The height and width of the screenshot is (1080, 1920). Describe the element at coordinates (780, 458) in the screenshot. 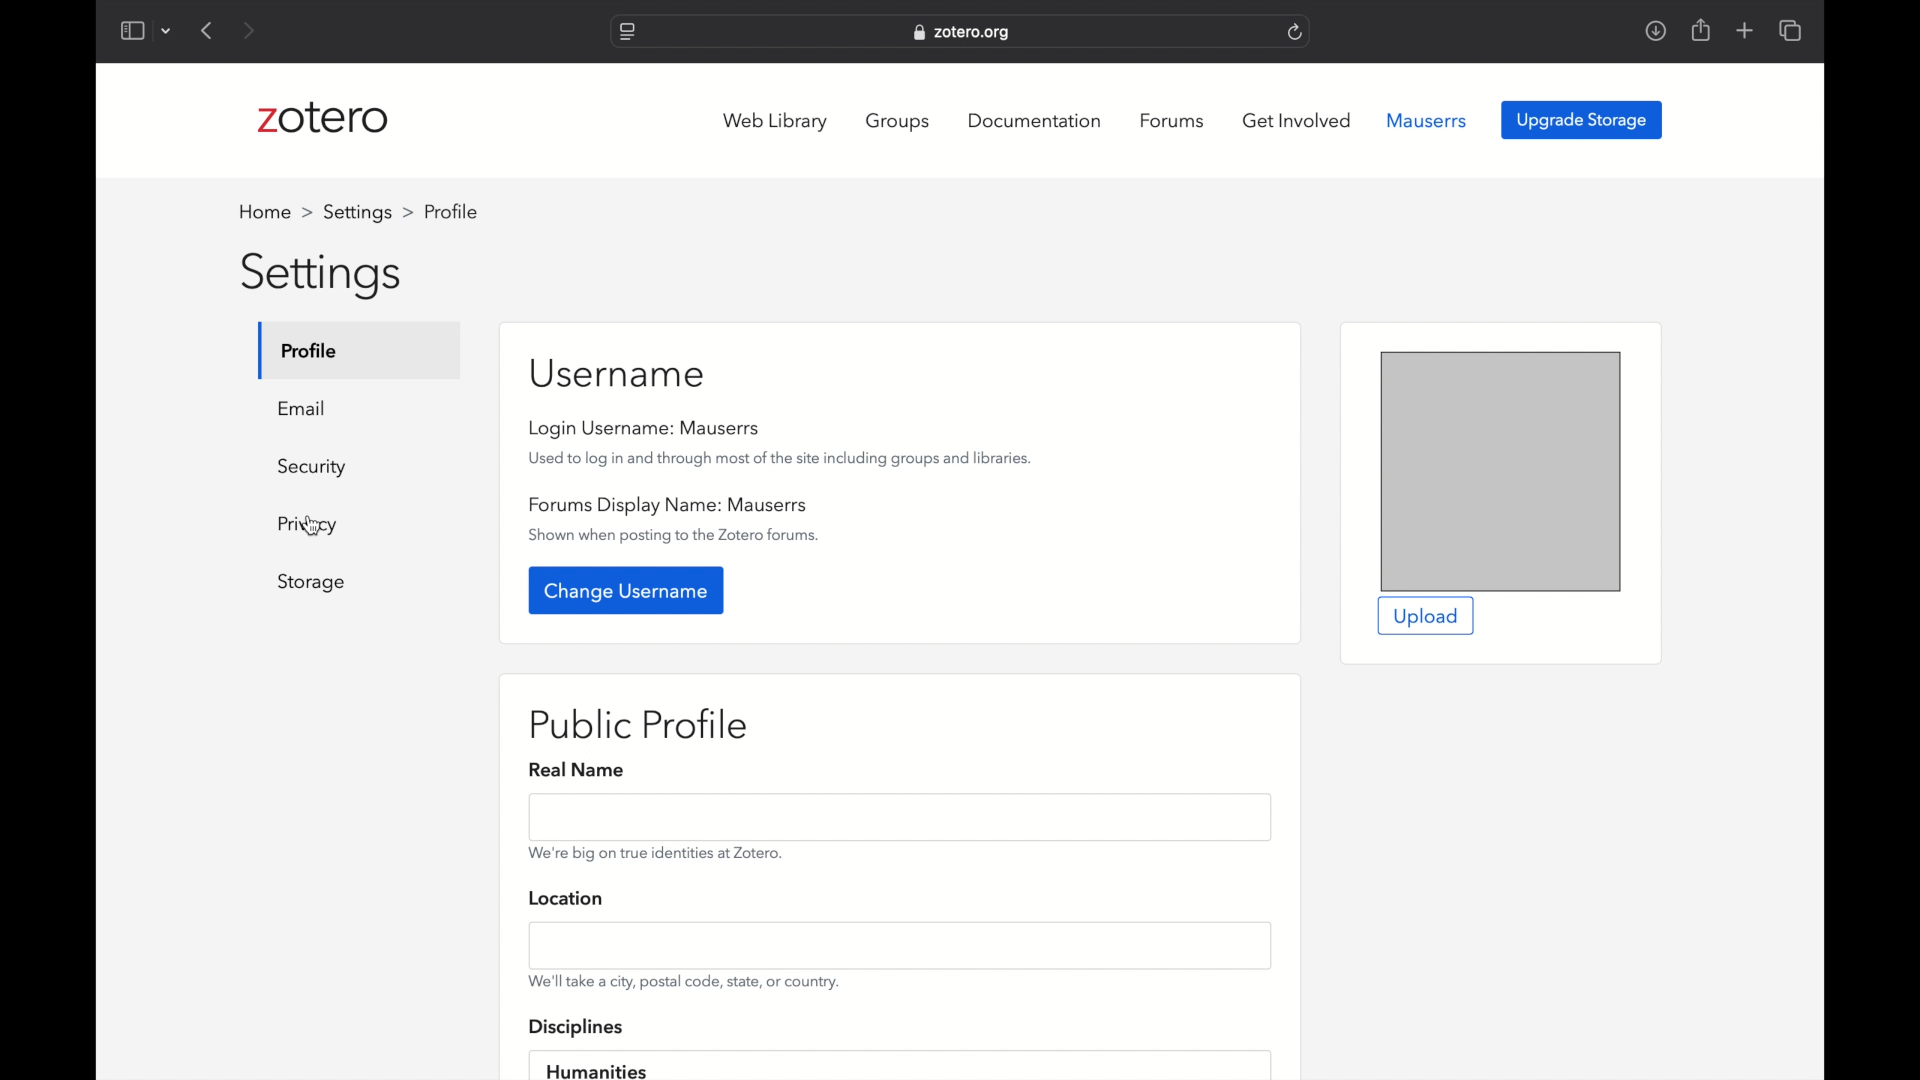

I see `used to log in and through most of the site including groups and libraries` at that location.